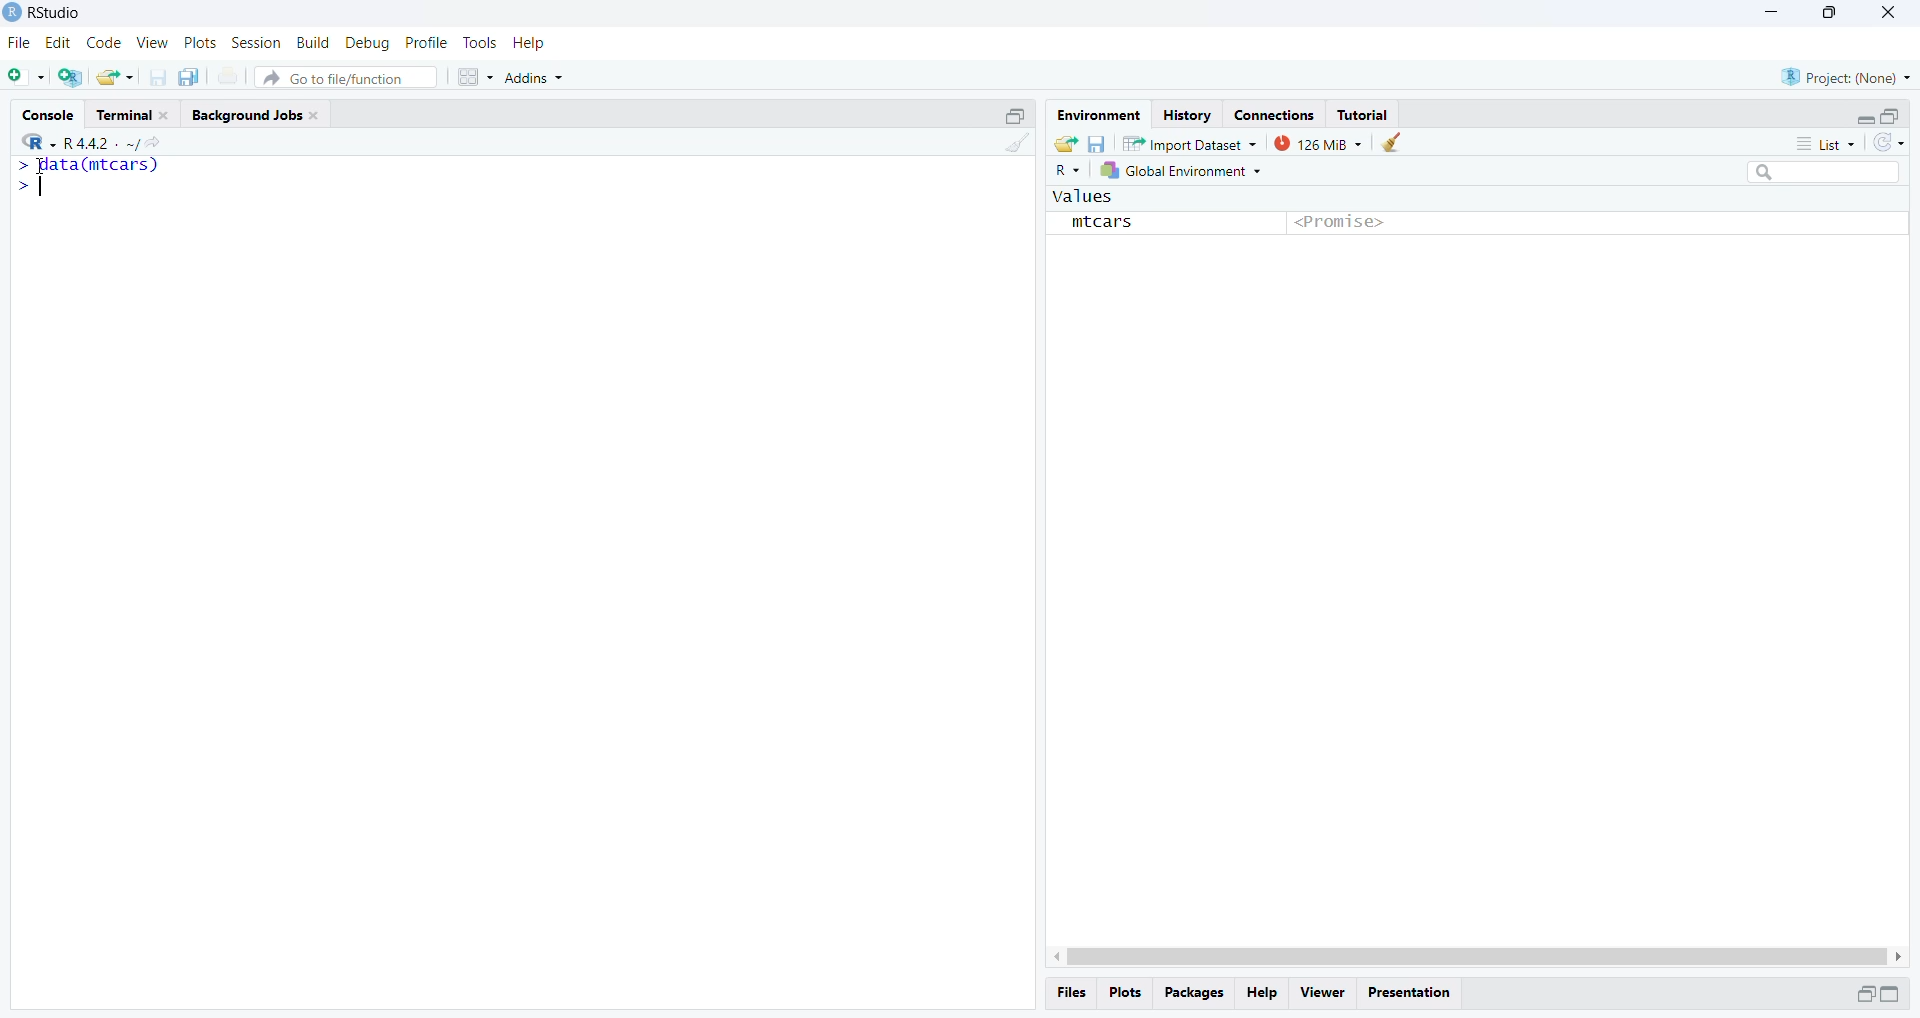  What do you see at coordinates (73, 77) in the screenshot?
I see `create a project` at bounding box center [73, 77].